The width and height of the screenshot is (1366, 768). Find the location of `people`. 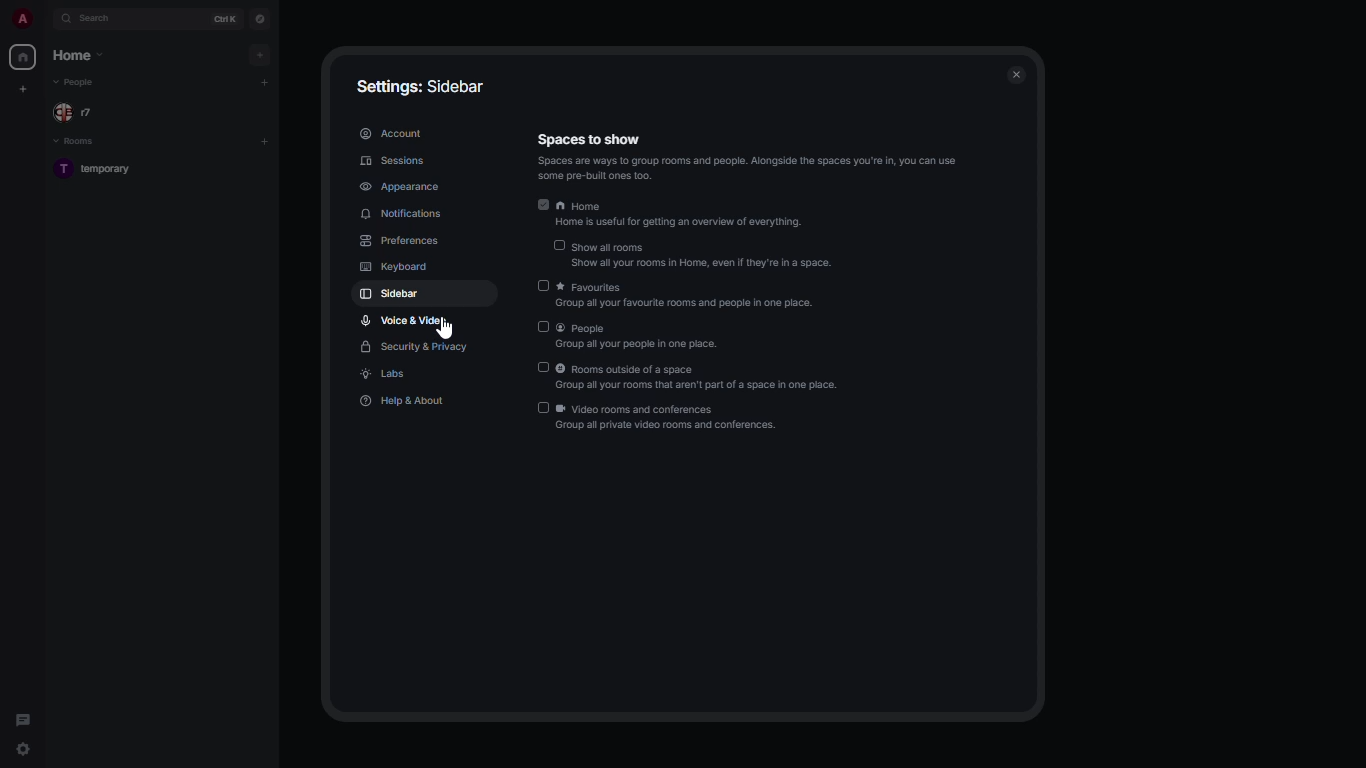

people is located at coordinates (614, 329).